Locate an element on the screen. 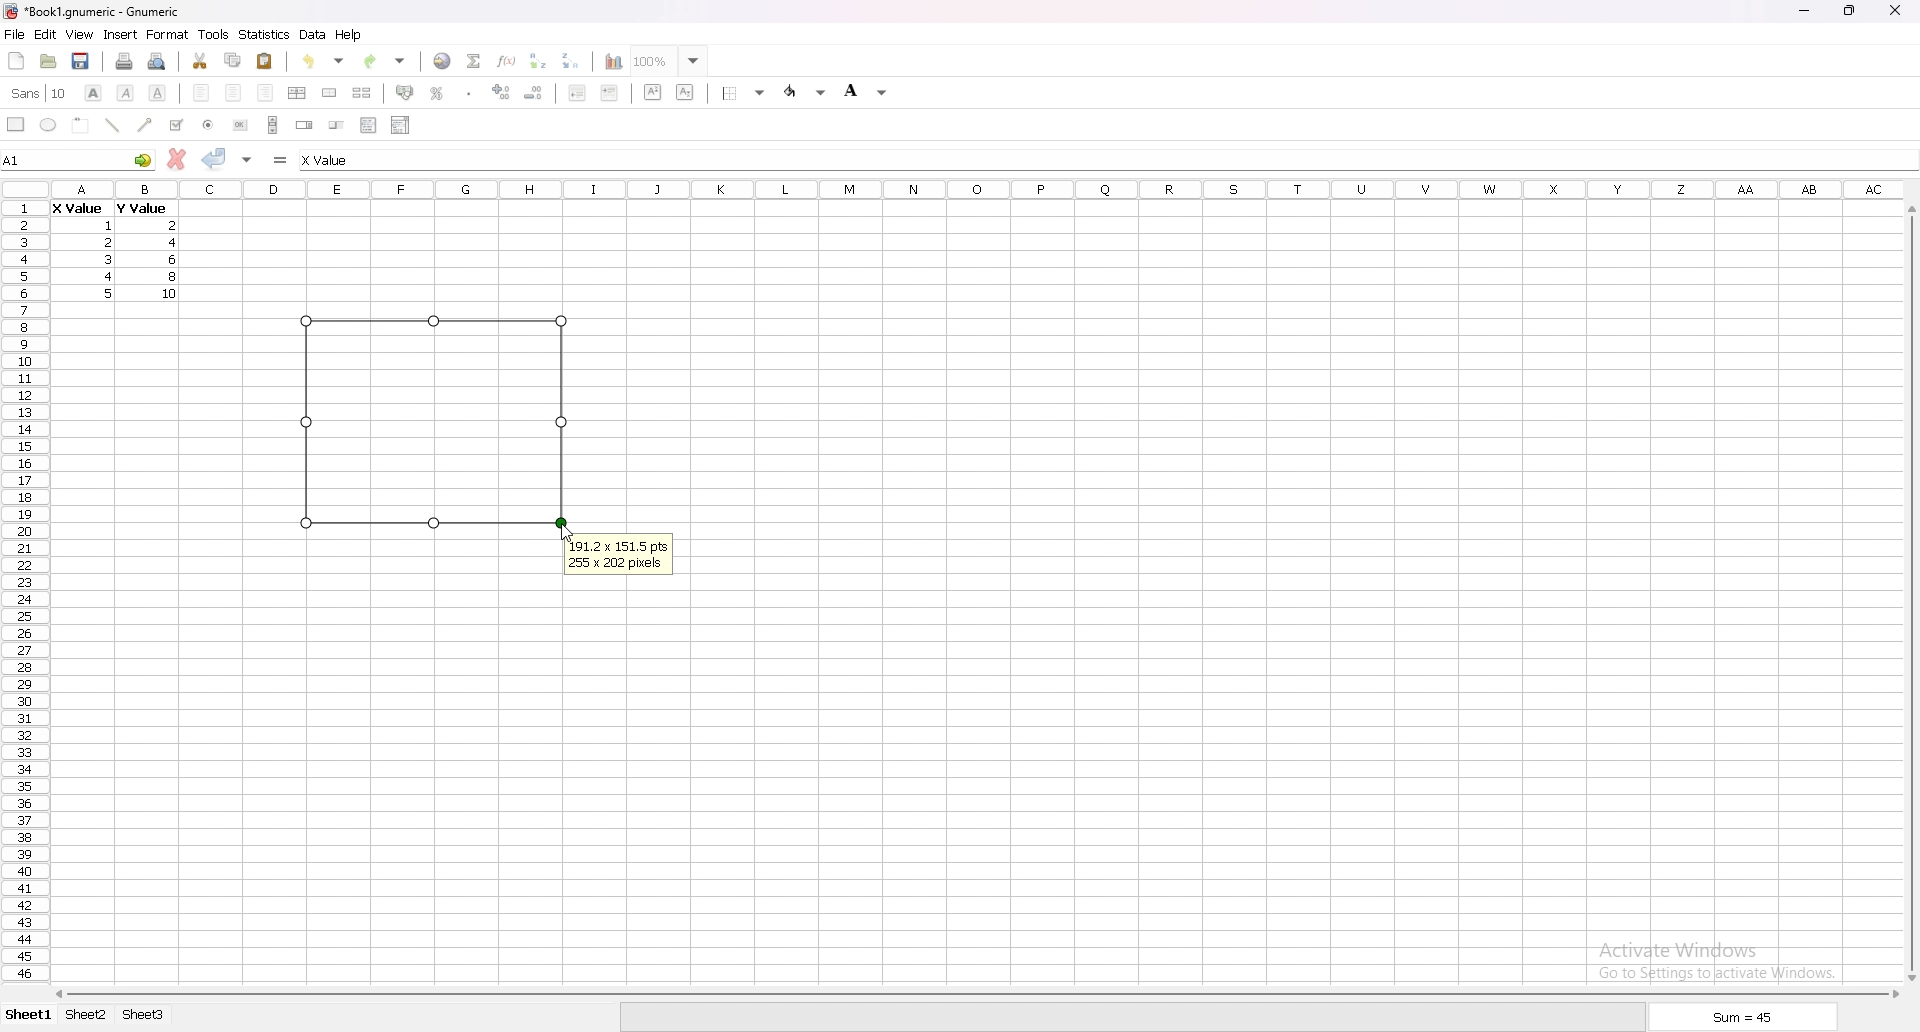 This screenshot has width=1920, height=1032. hyperlink is located at coordinates (442, 61).